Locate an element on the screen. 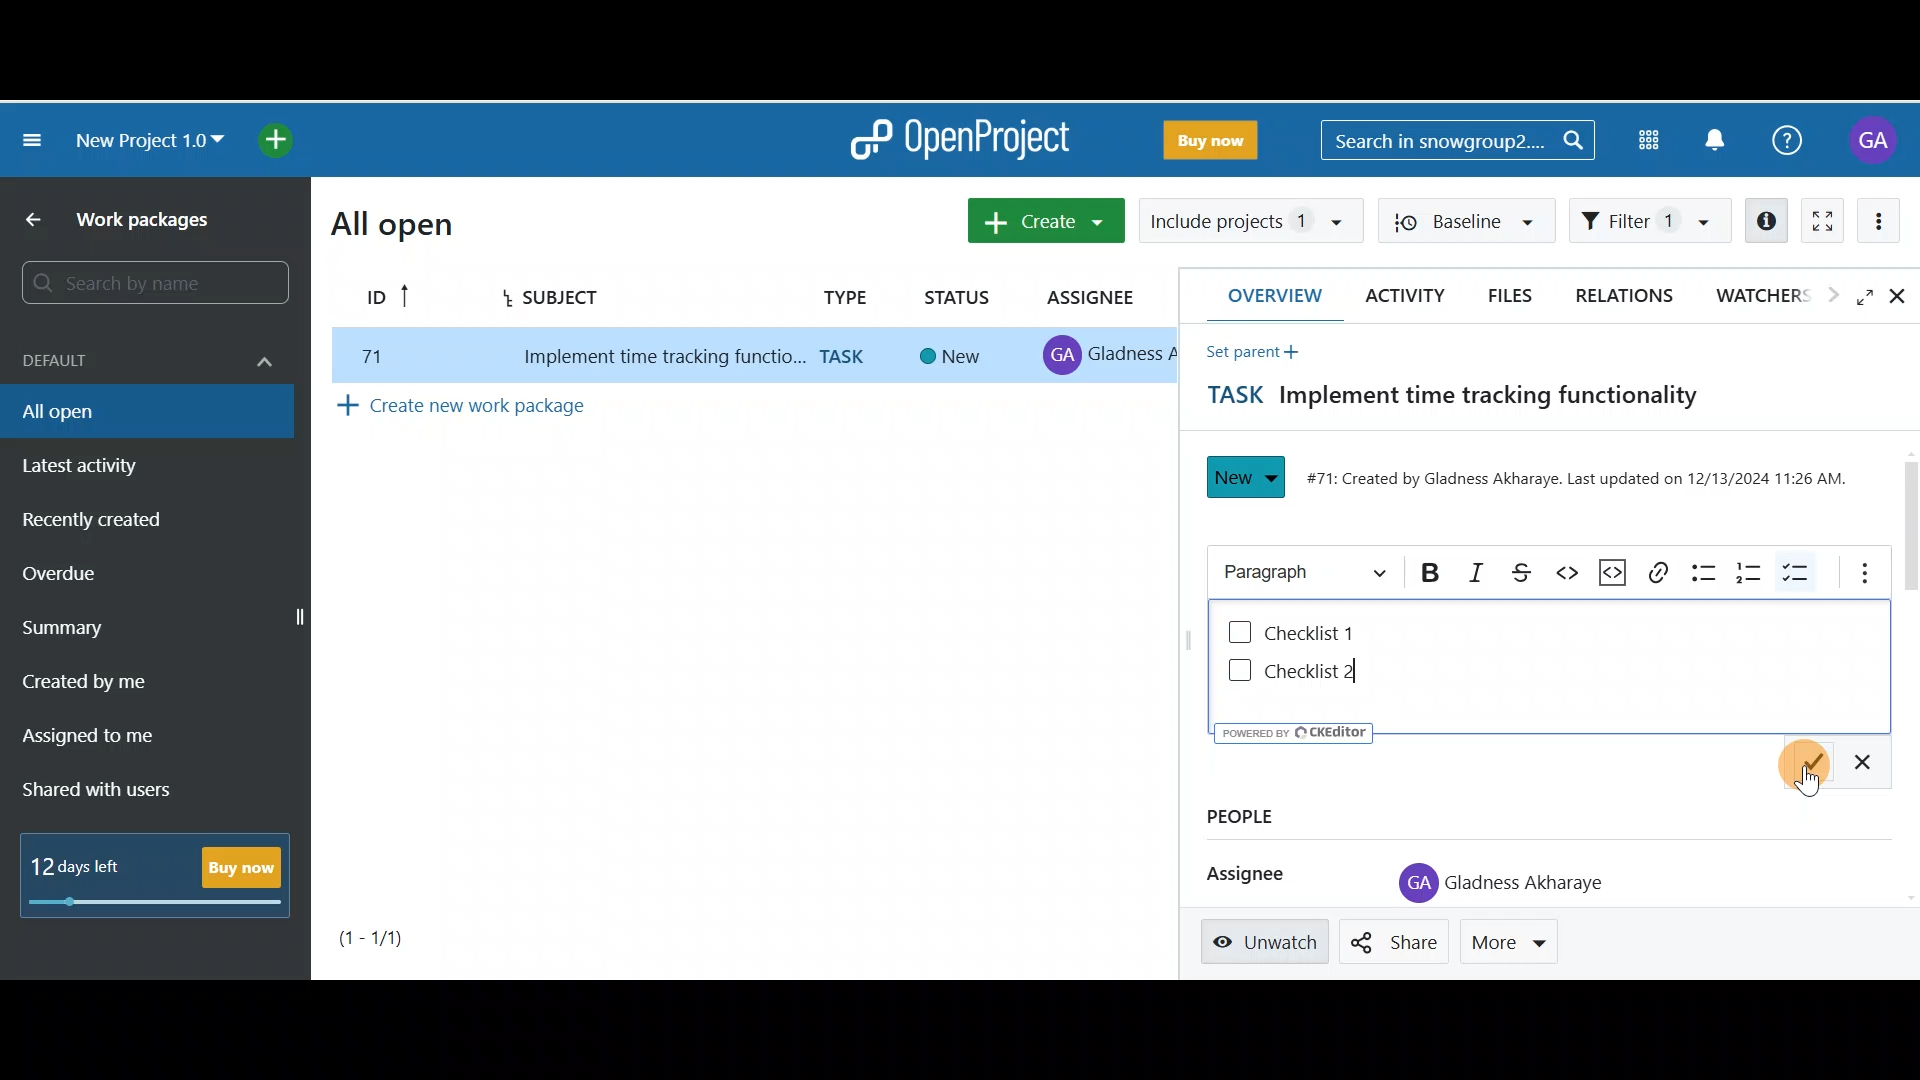  #71: Created by Gladness Akharaye. Last updated on 12/13/2024 11:26 AM. is located at coordinates (1580, 484).